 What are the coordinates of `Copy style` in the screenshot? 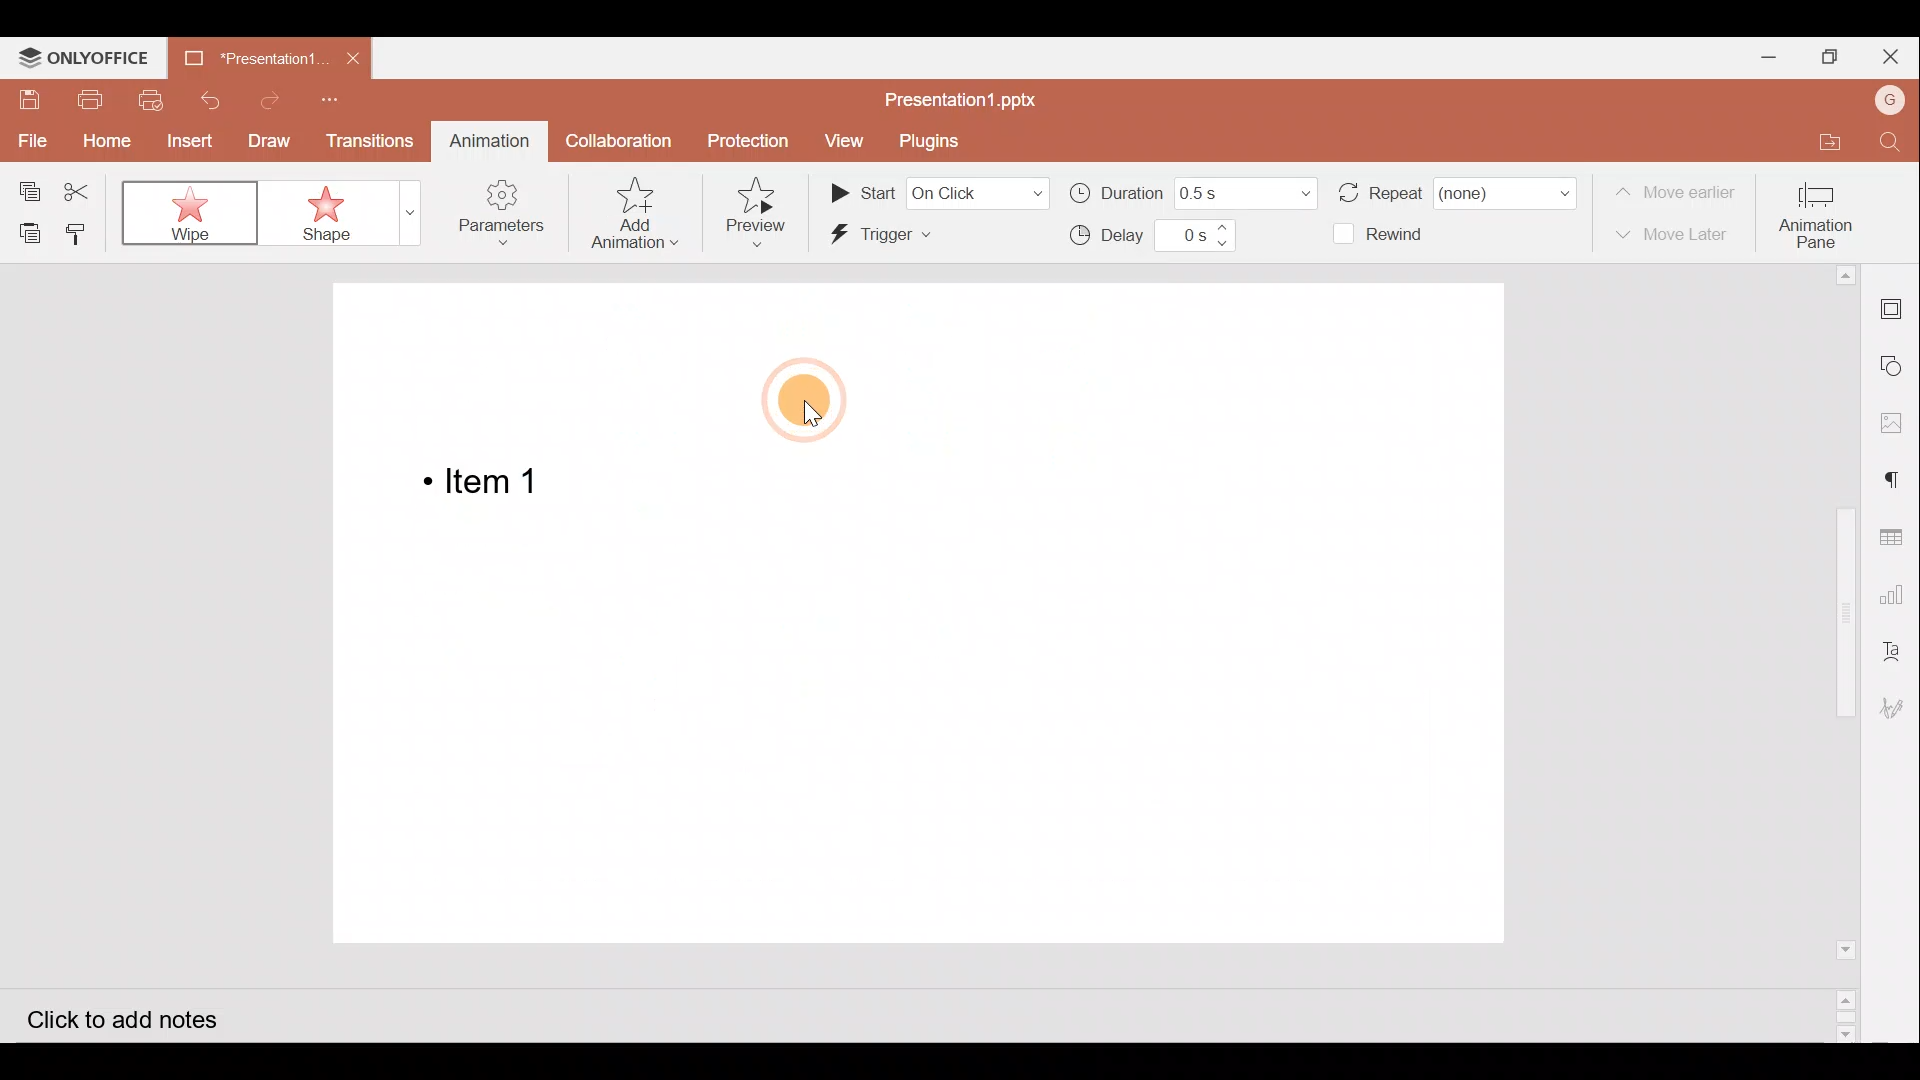 It's located at (82, 231).